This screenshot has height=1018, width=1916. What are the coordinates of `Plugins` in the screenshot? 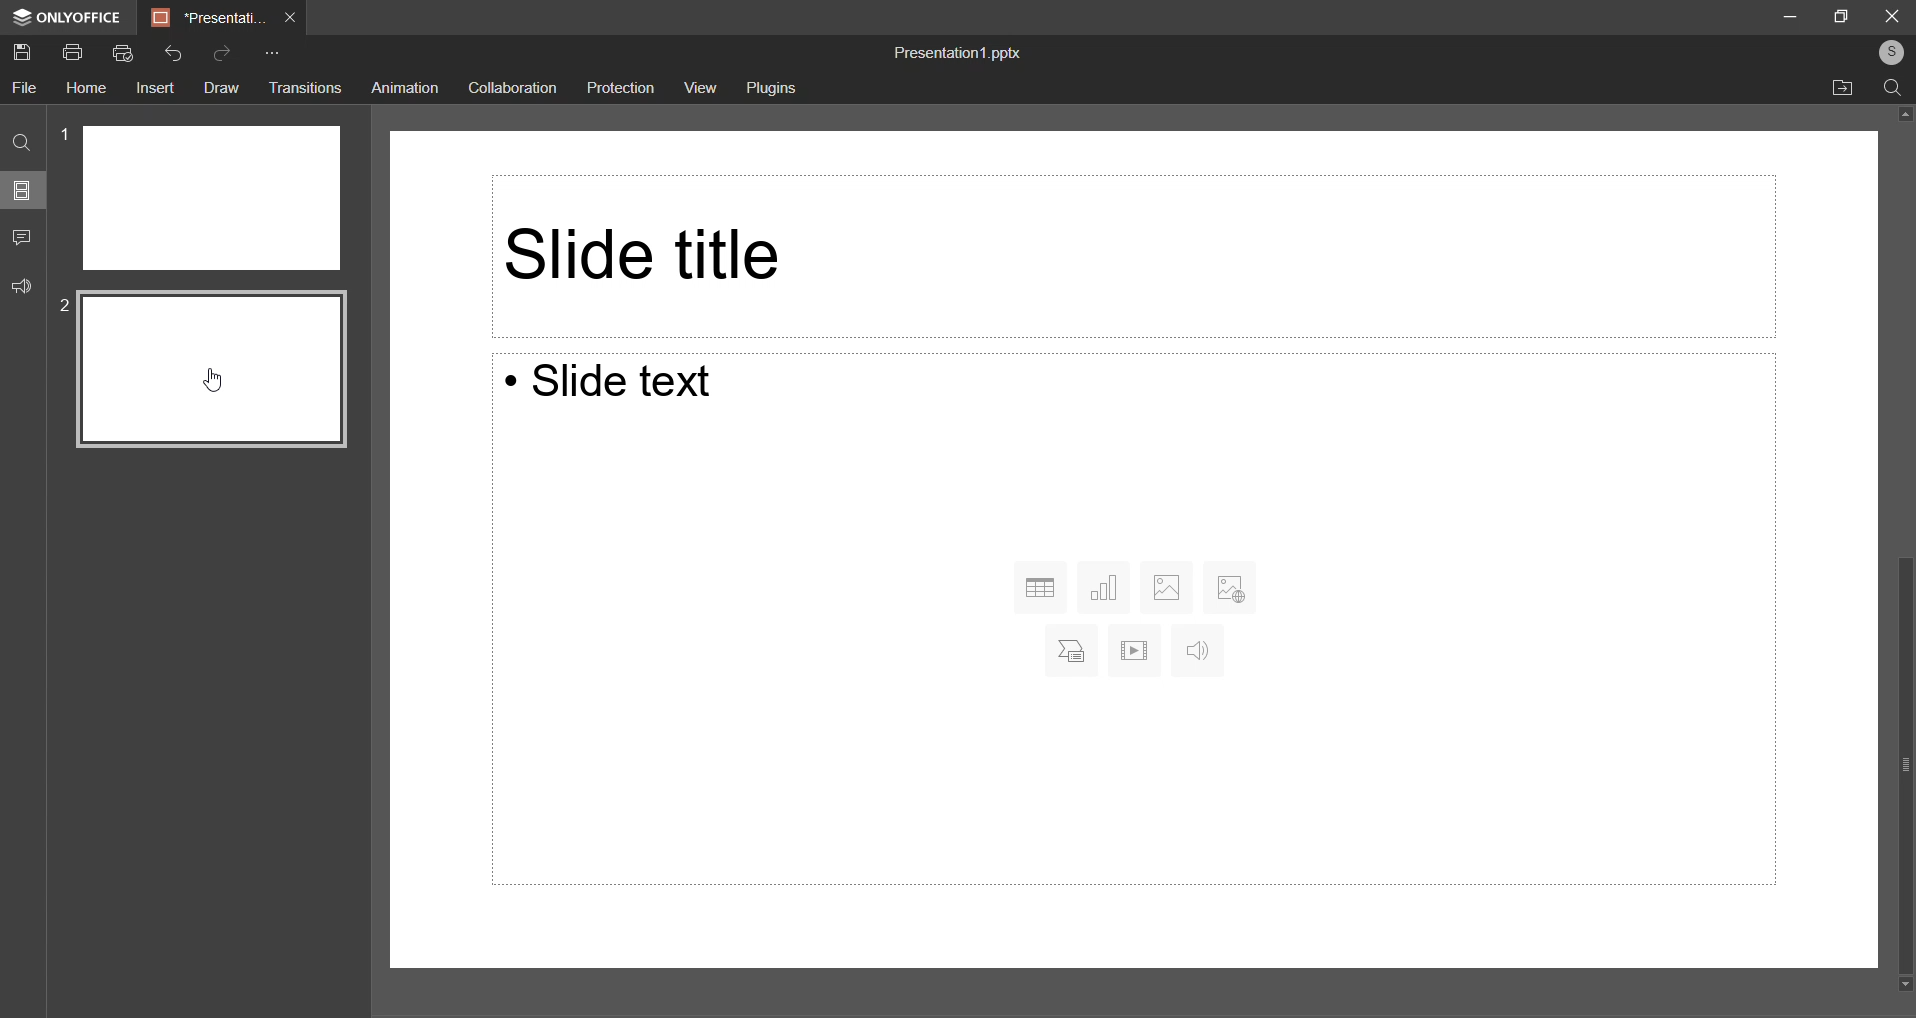 It's located at (776, 91).